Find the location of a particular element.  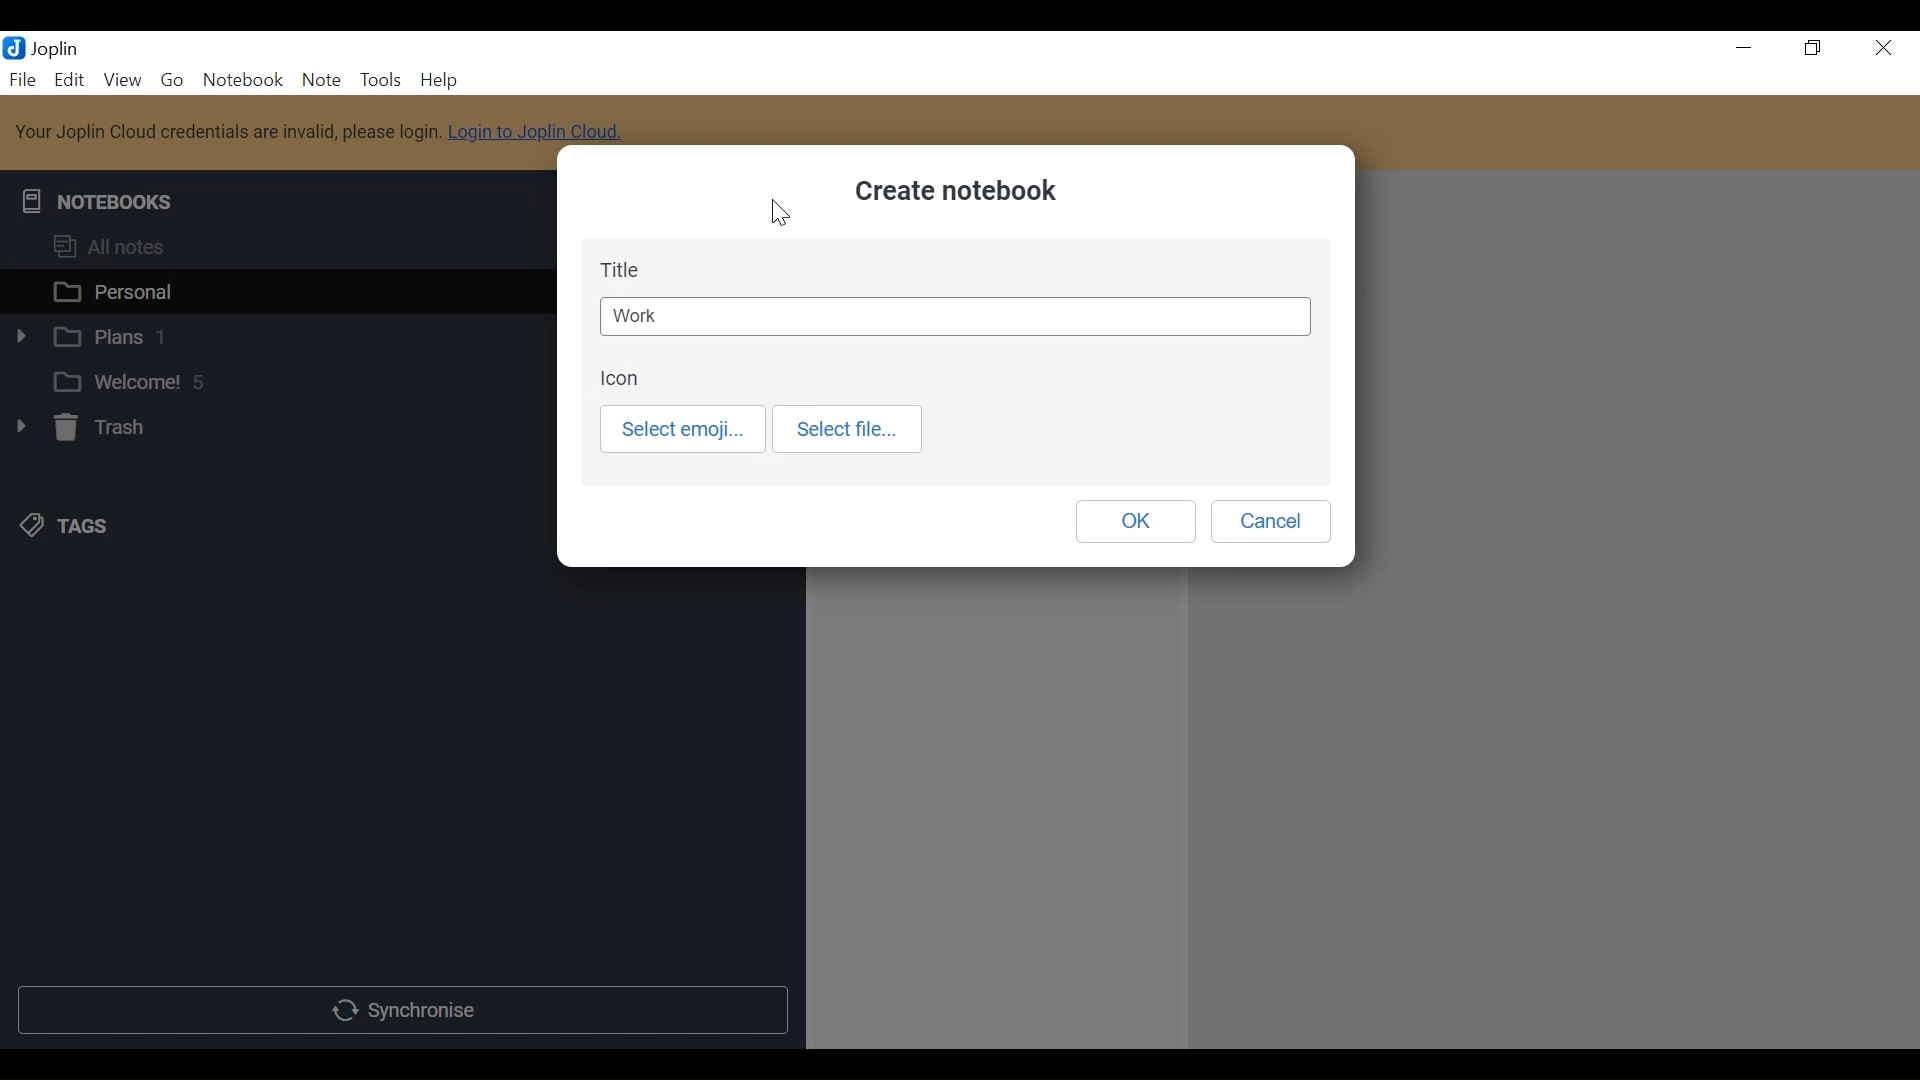

Work  is located at coordinates (956, 316).